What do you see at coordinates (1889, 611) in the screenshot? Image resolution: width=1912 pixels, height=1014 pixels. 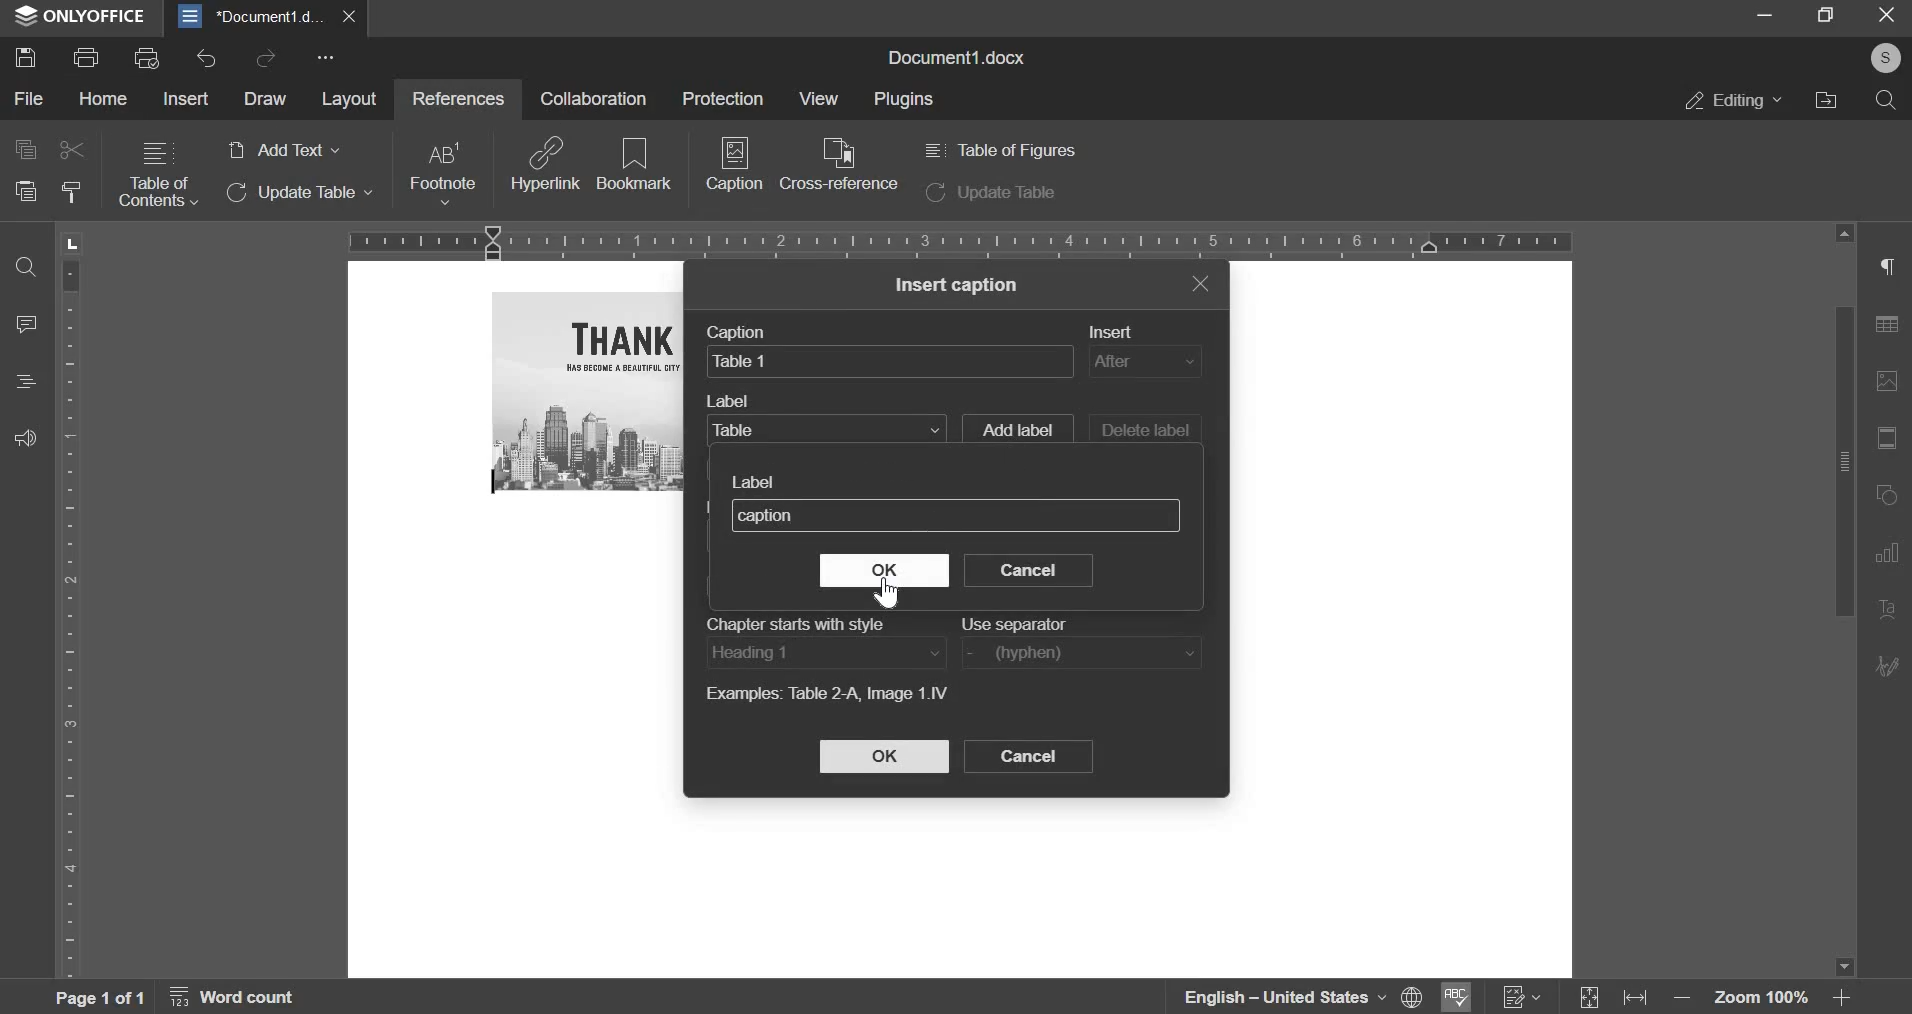 I see `Text` at bounding box center [1889, 611].